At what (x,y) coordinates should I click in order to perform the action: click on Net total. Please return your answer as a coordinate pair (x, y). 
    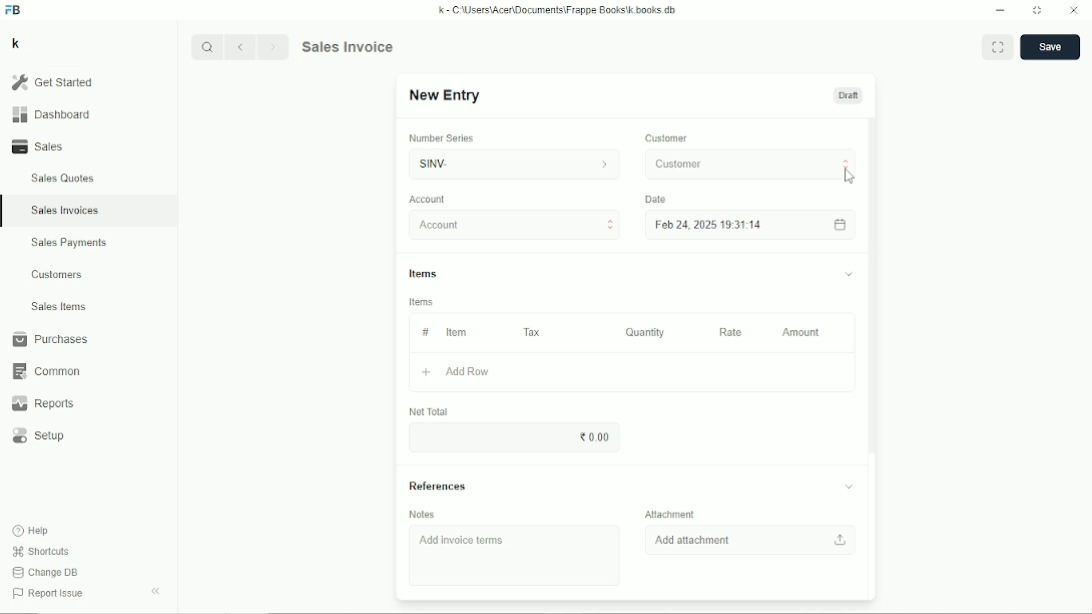
    Looking at the image, I should click on (427, 411).